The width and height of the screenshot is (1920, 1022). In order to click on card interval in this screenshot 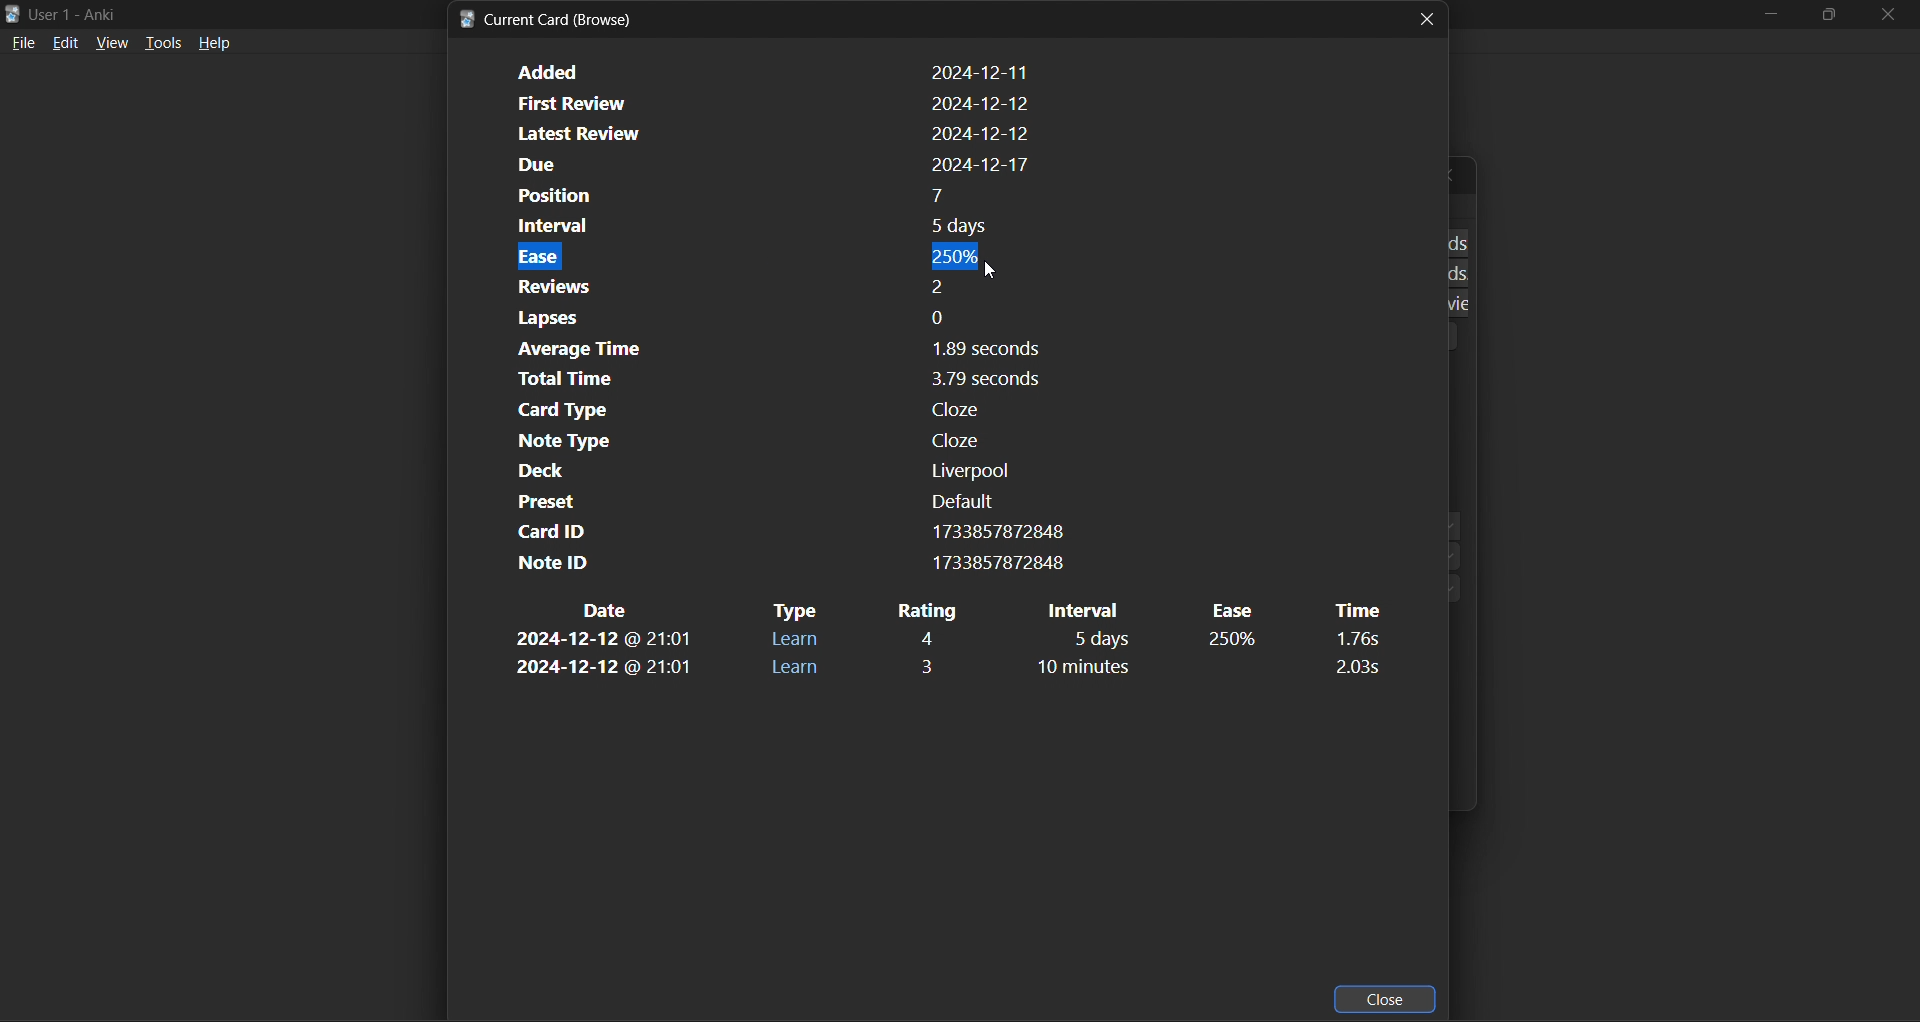, I will do `click(766, 226)`.